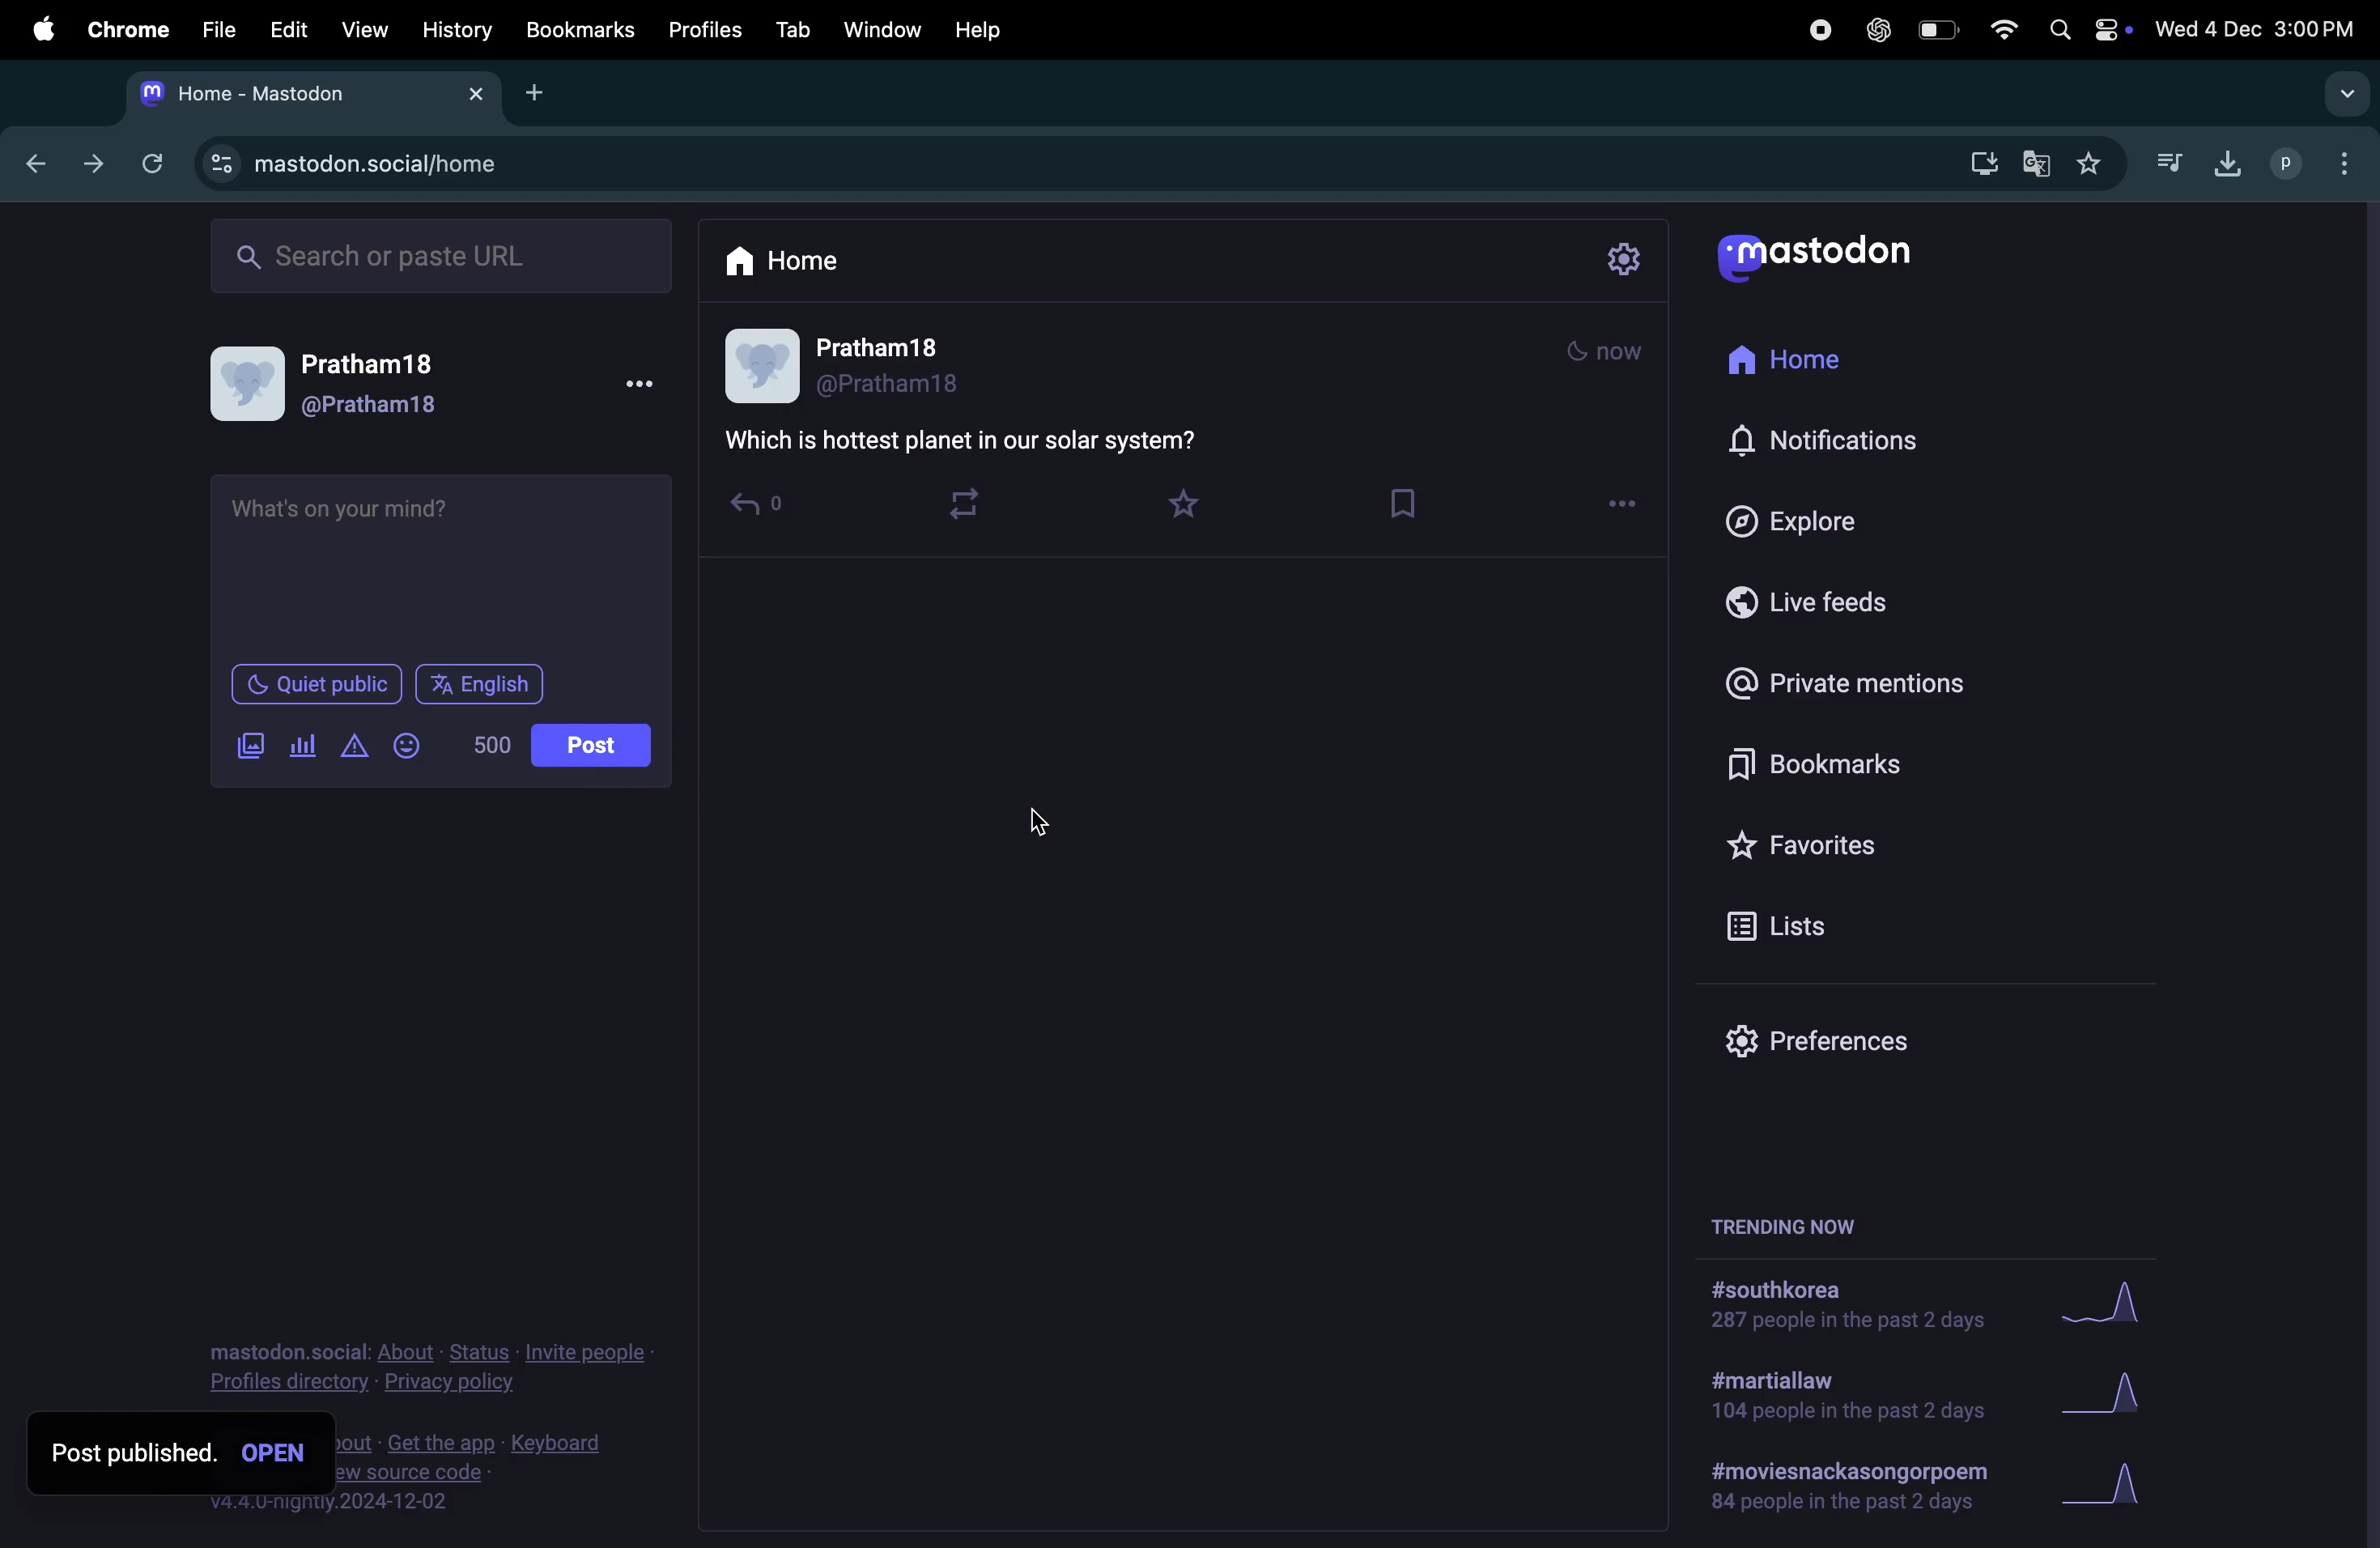 This screenshot has height=1548, width=2380. What do you see at coordinates (1839, 1043) in the screenshot?
I see `Prefrences` at bounding box center [1839, 1043].